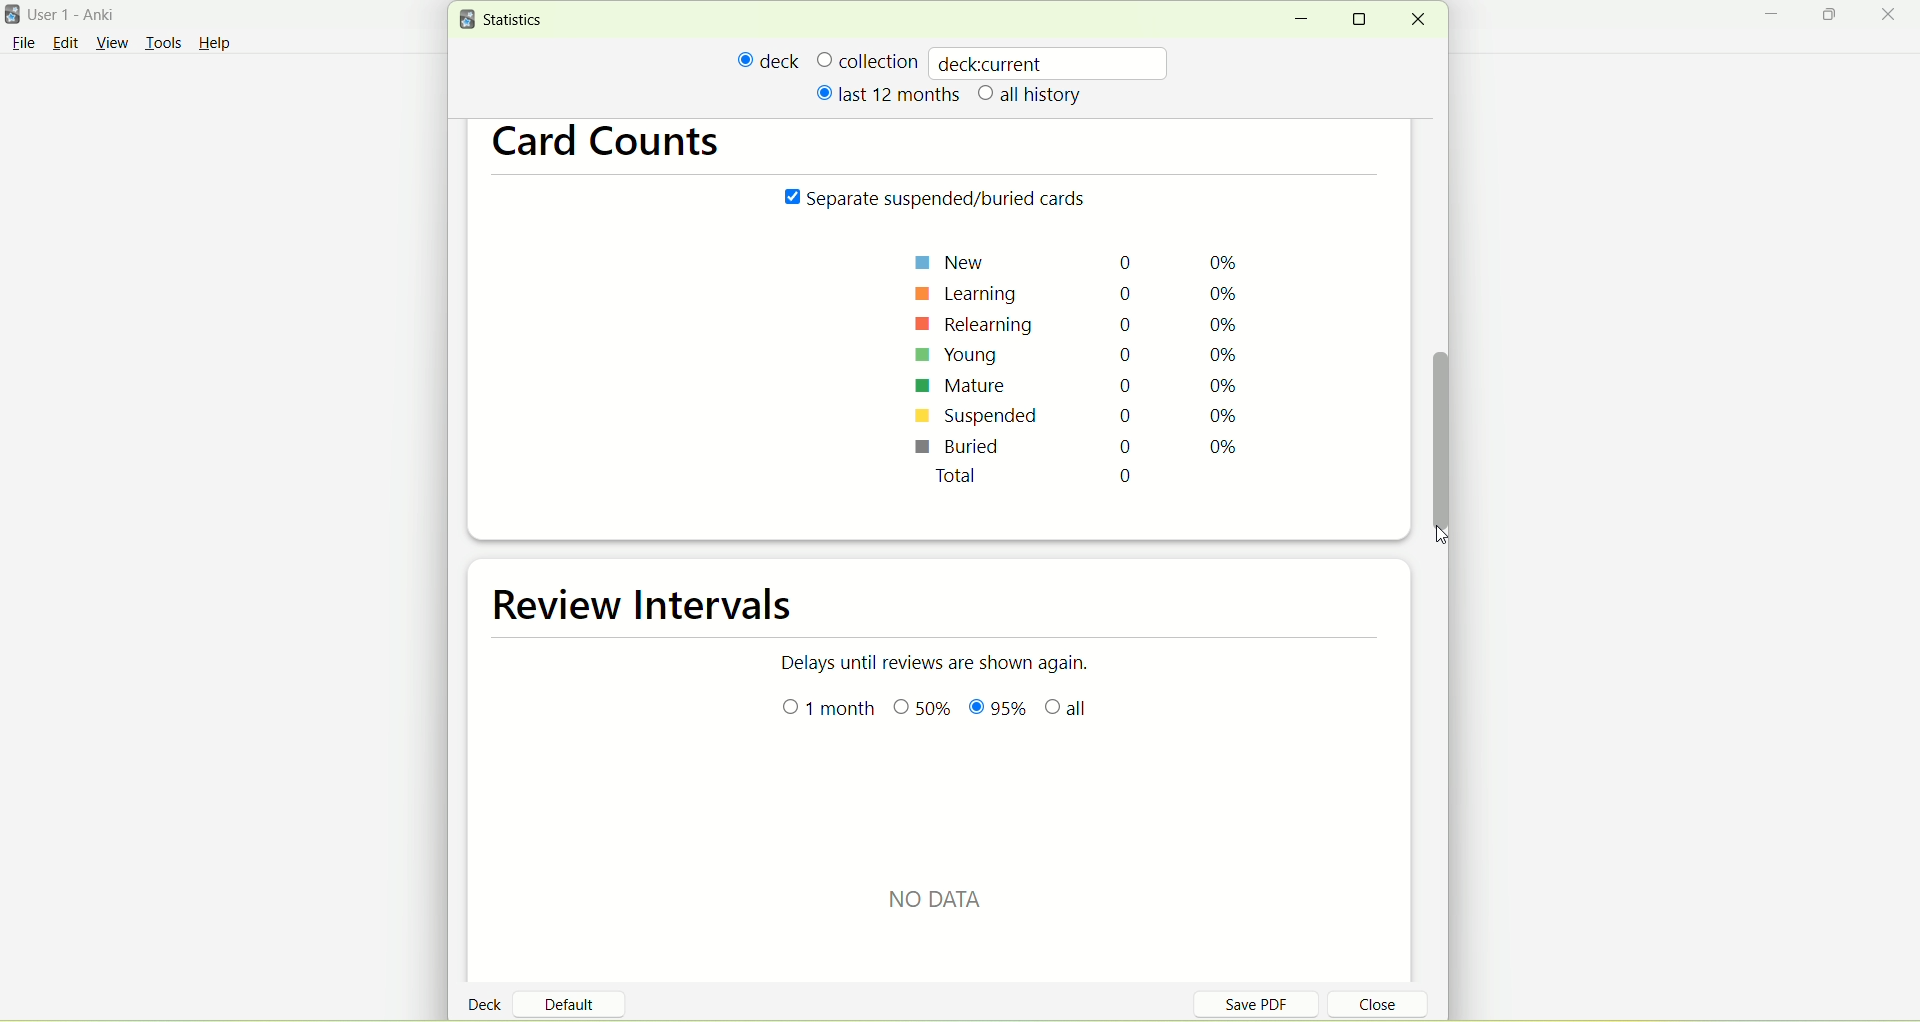 The width and height of the screenshot is (1920, 1022). What do you see at coordinates (1085, 290) in the screenshot?
I see `learning 0 0%` at bounding box center [1085, 290].